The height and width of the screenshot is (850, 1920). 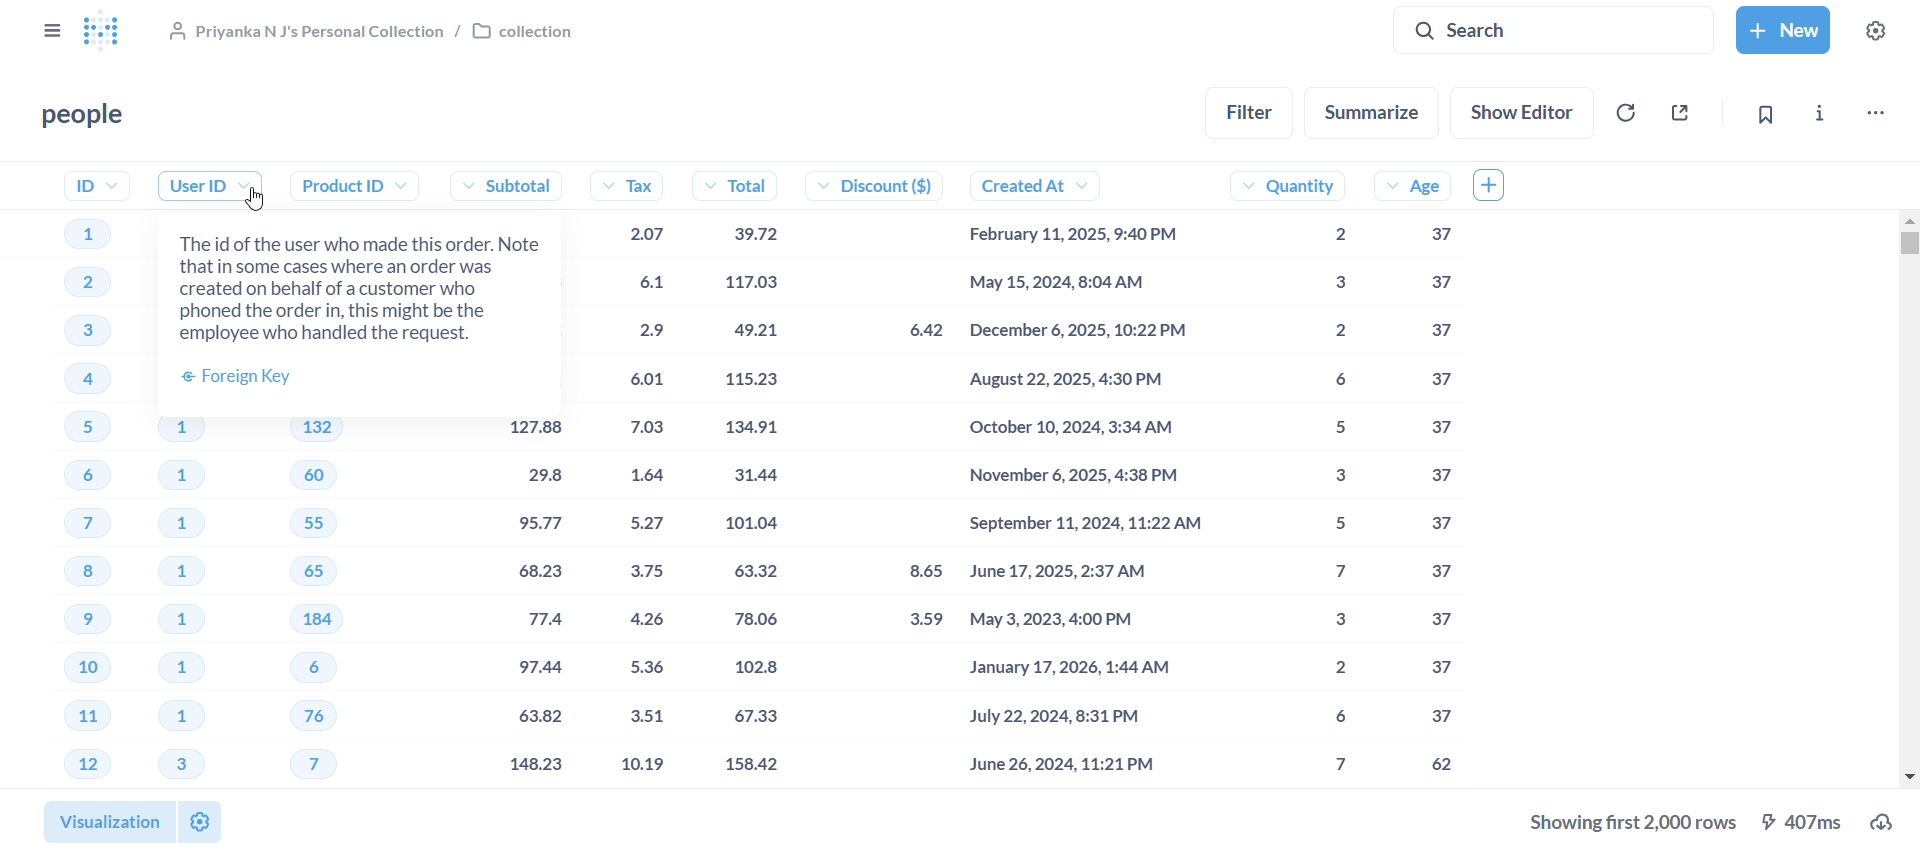 I want to click on add column, so click(x=1495, y=186).